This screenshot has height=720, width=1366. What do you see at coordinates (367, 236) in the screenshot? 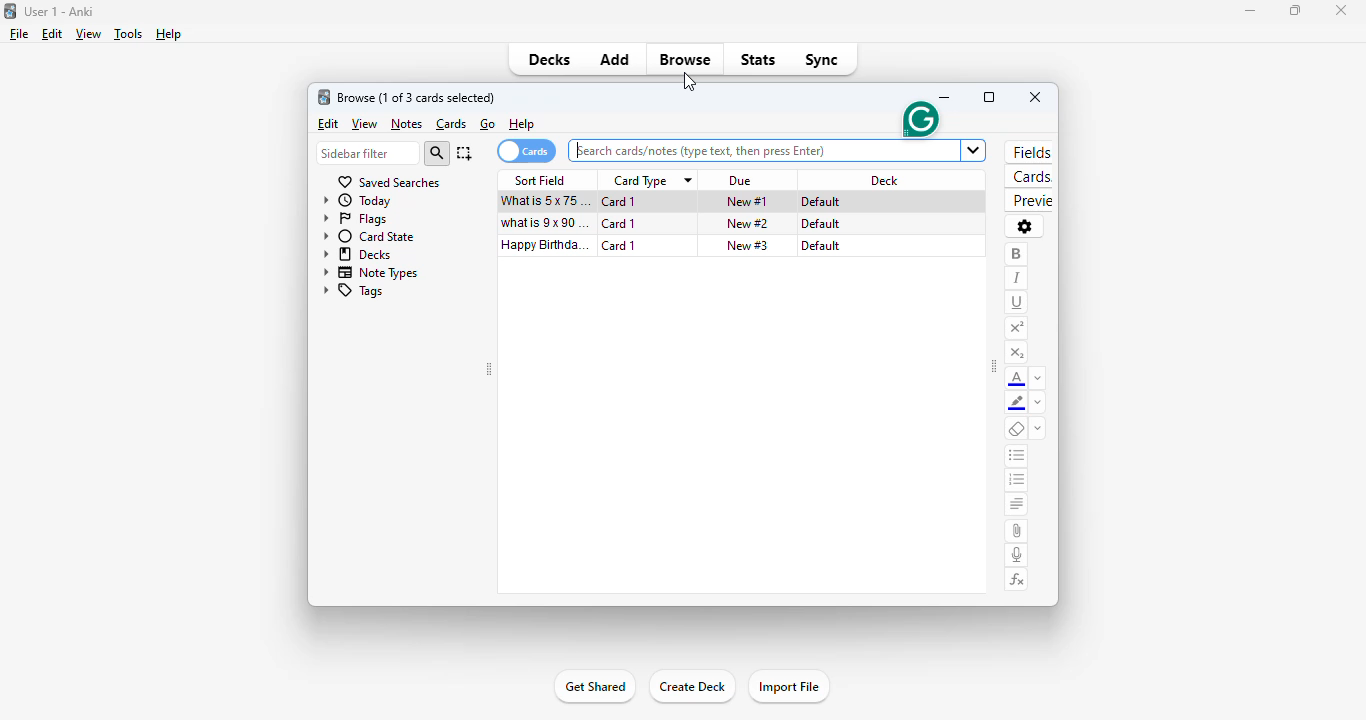
I see `card state` at bounding box center [367, 236].